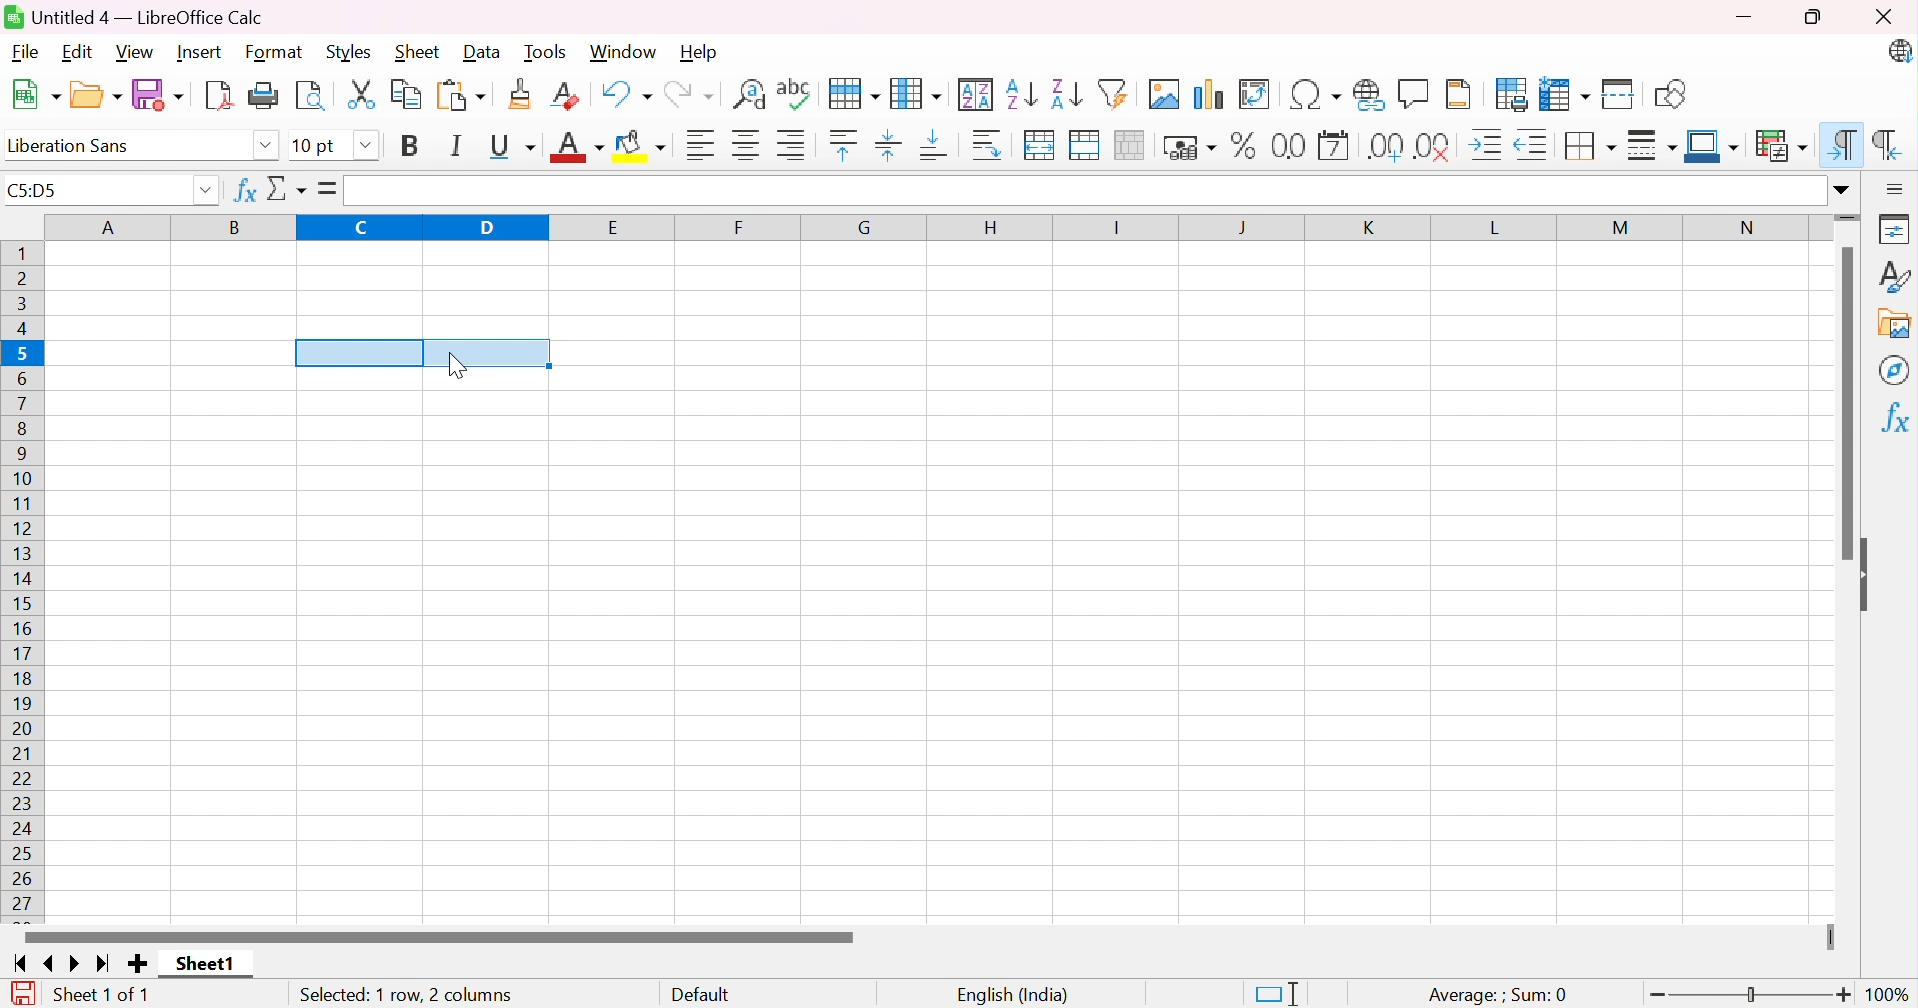  What do you see at coordinates (51, 966) in the screenshot?
I see `Scroll to previous sheet` at bounding box center [51, 966].